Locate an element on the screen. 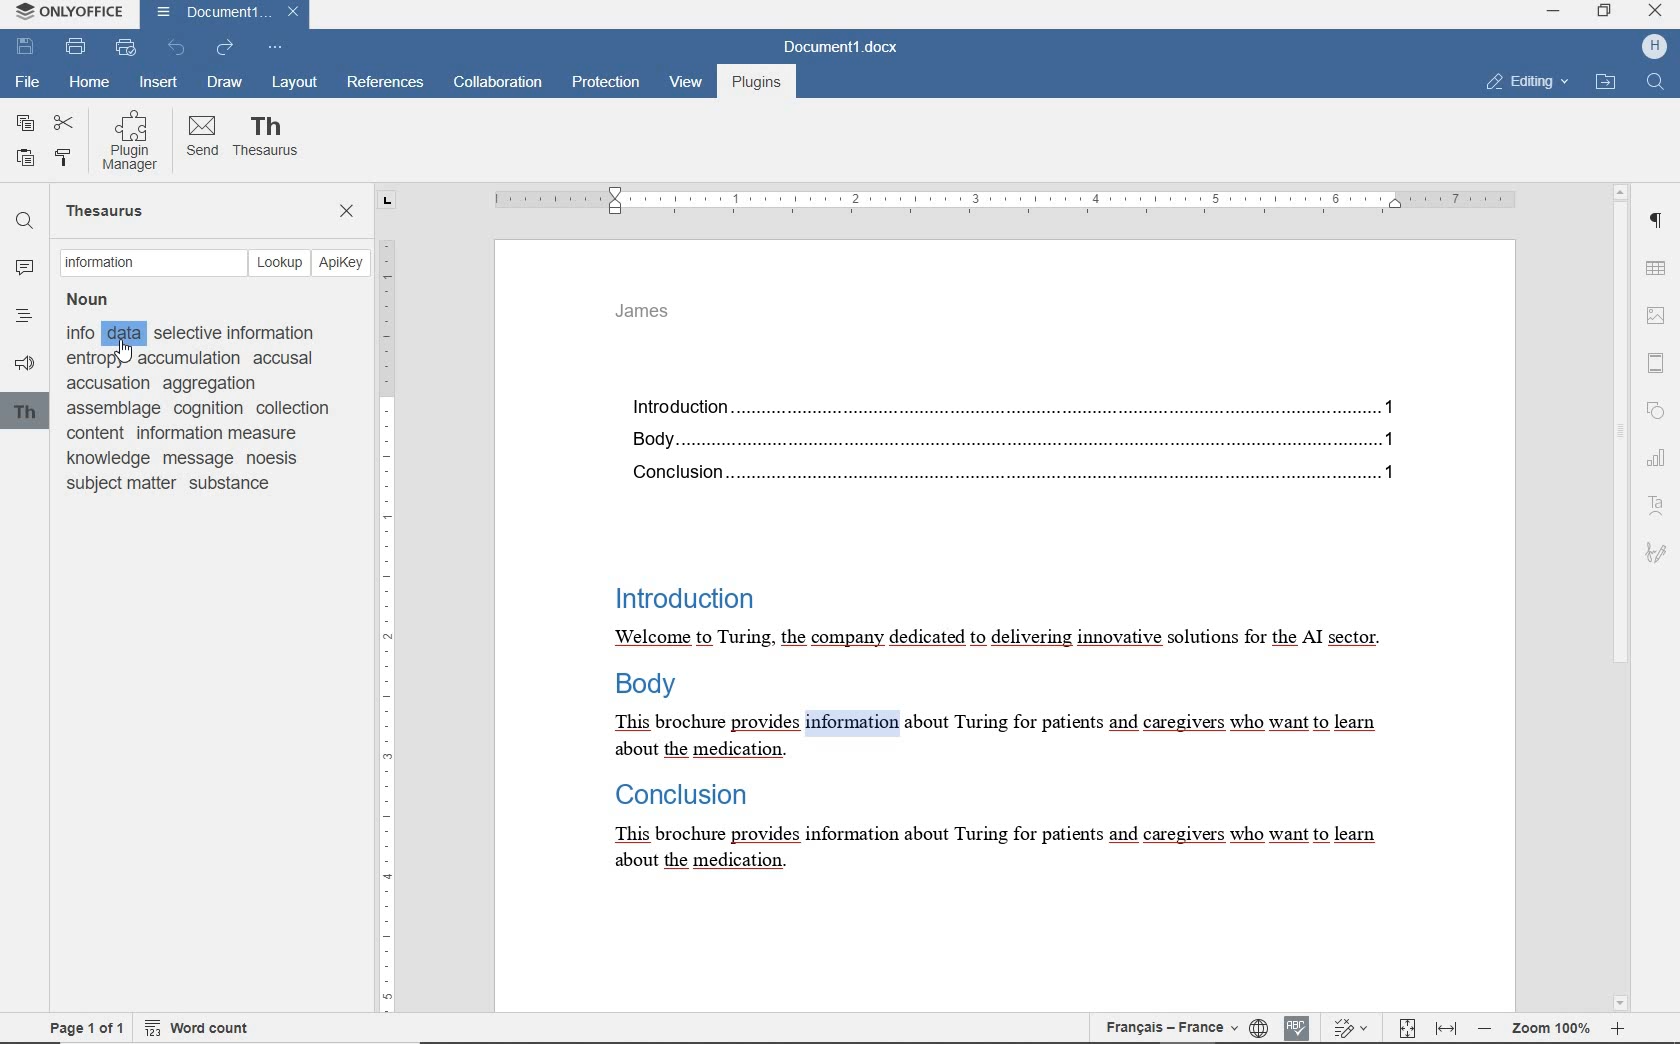 This screenshot has height=1044, width=1680. Conclusion is located at coordinates (684, 796).